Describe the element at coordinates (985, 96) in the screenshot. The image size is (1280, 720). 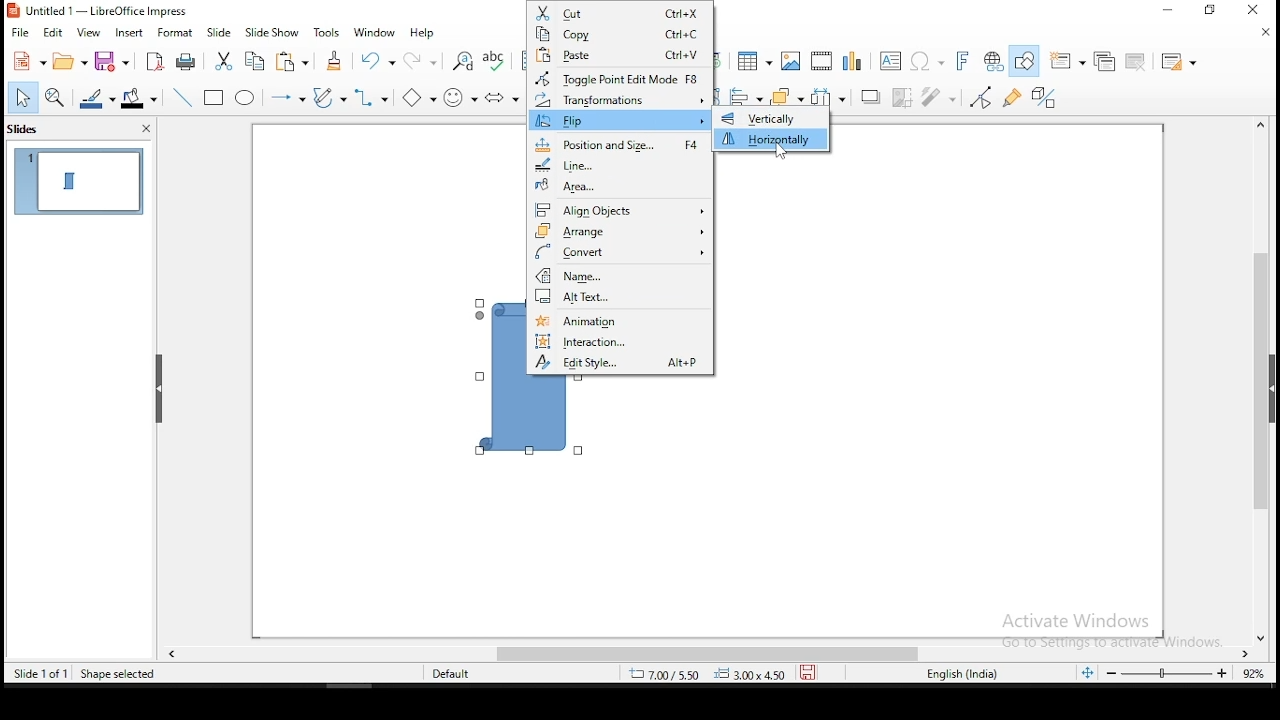
I see `toggle point edit mode` at that location.